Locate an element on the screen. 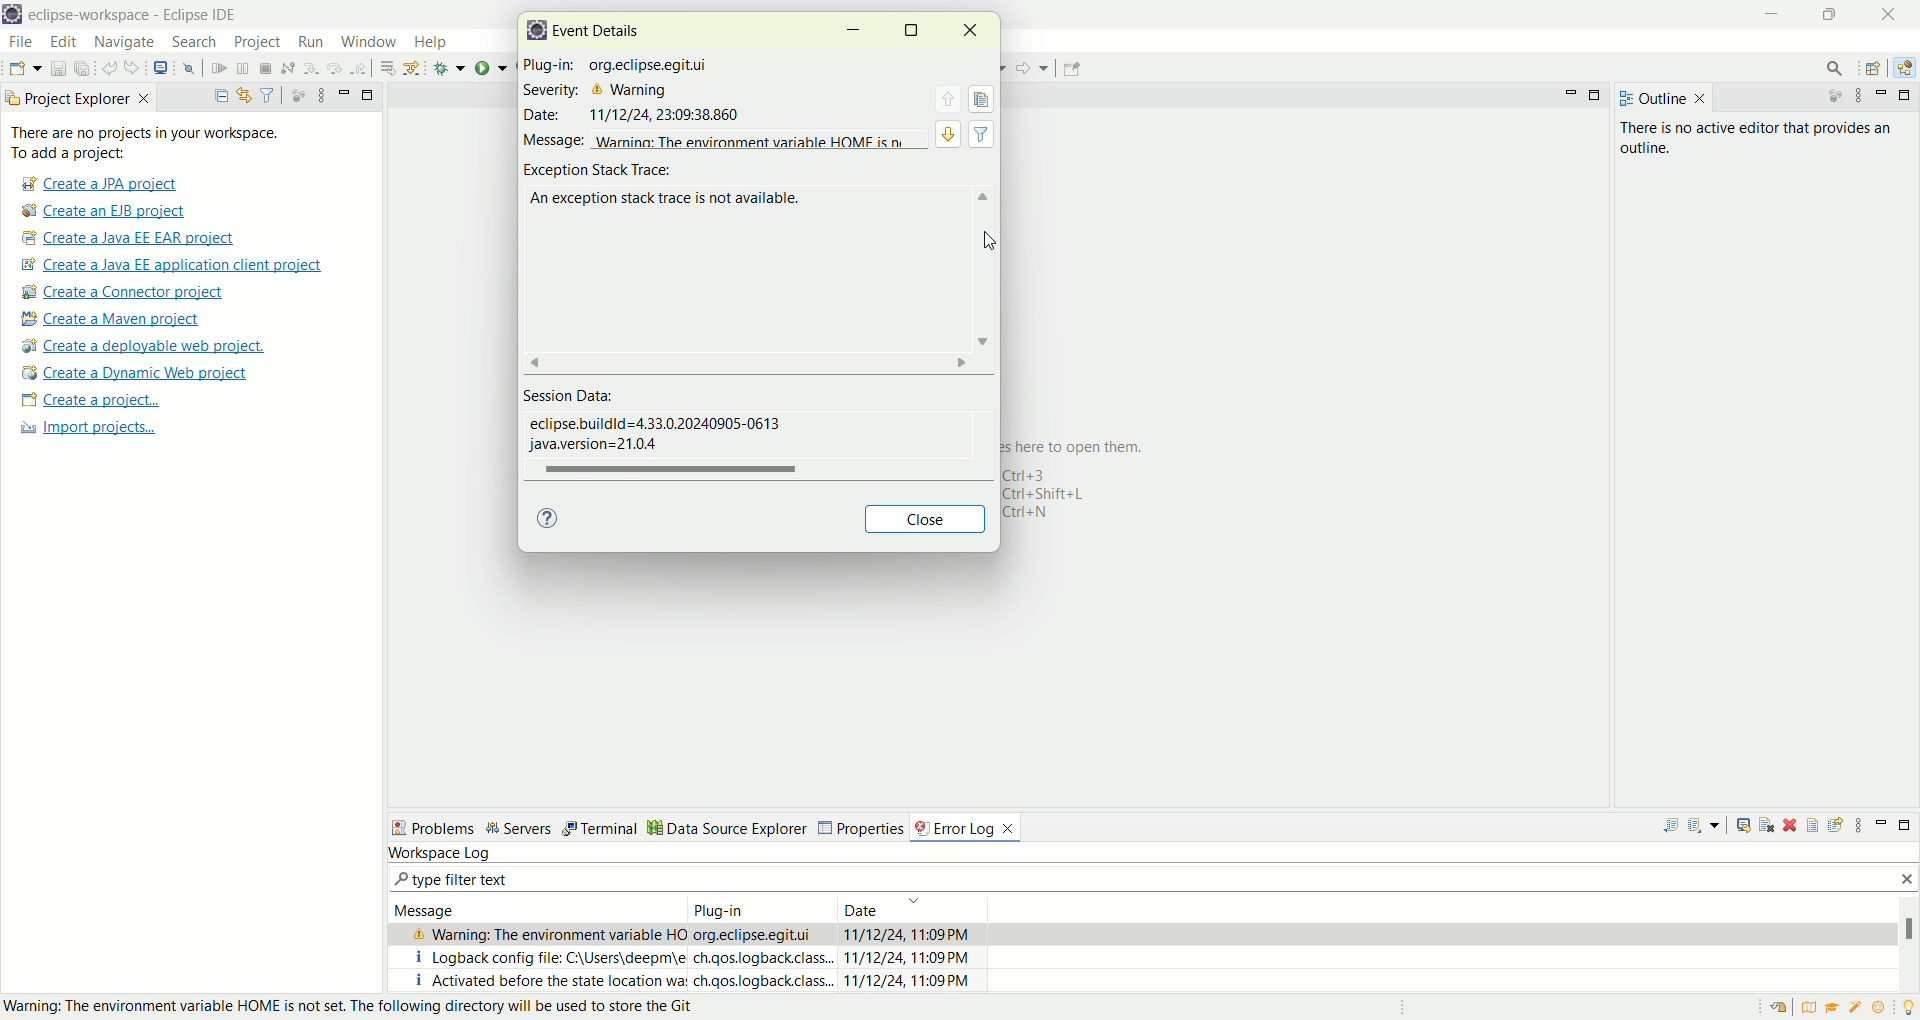  session data is located at coordinates (569, 396).